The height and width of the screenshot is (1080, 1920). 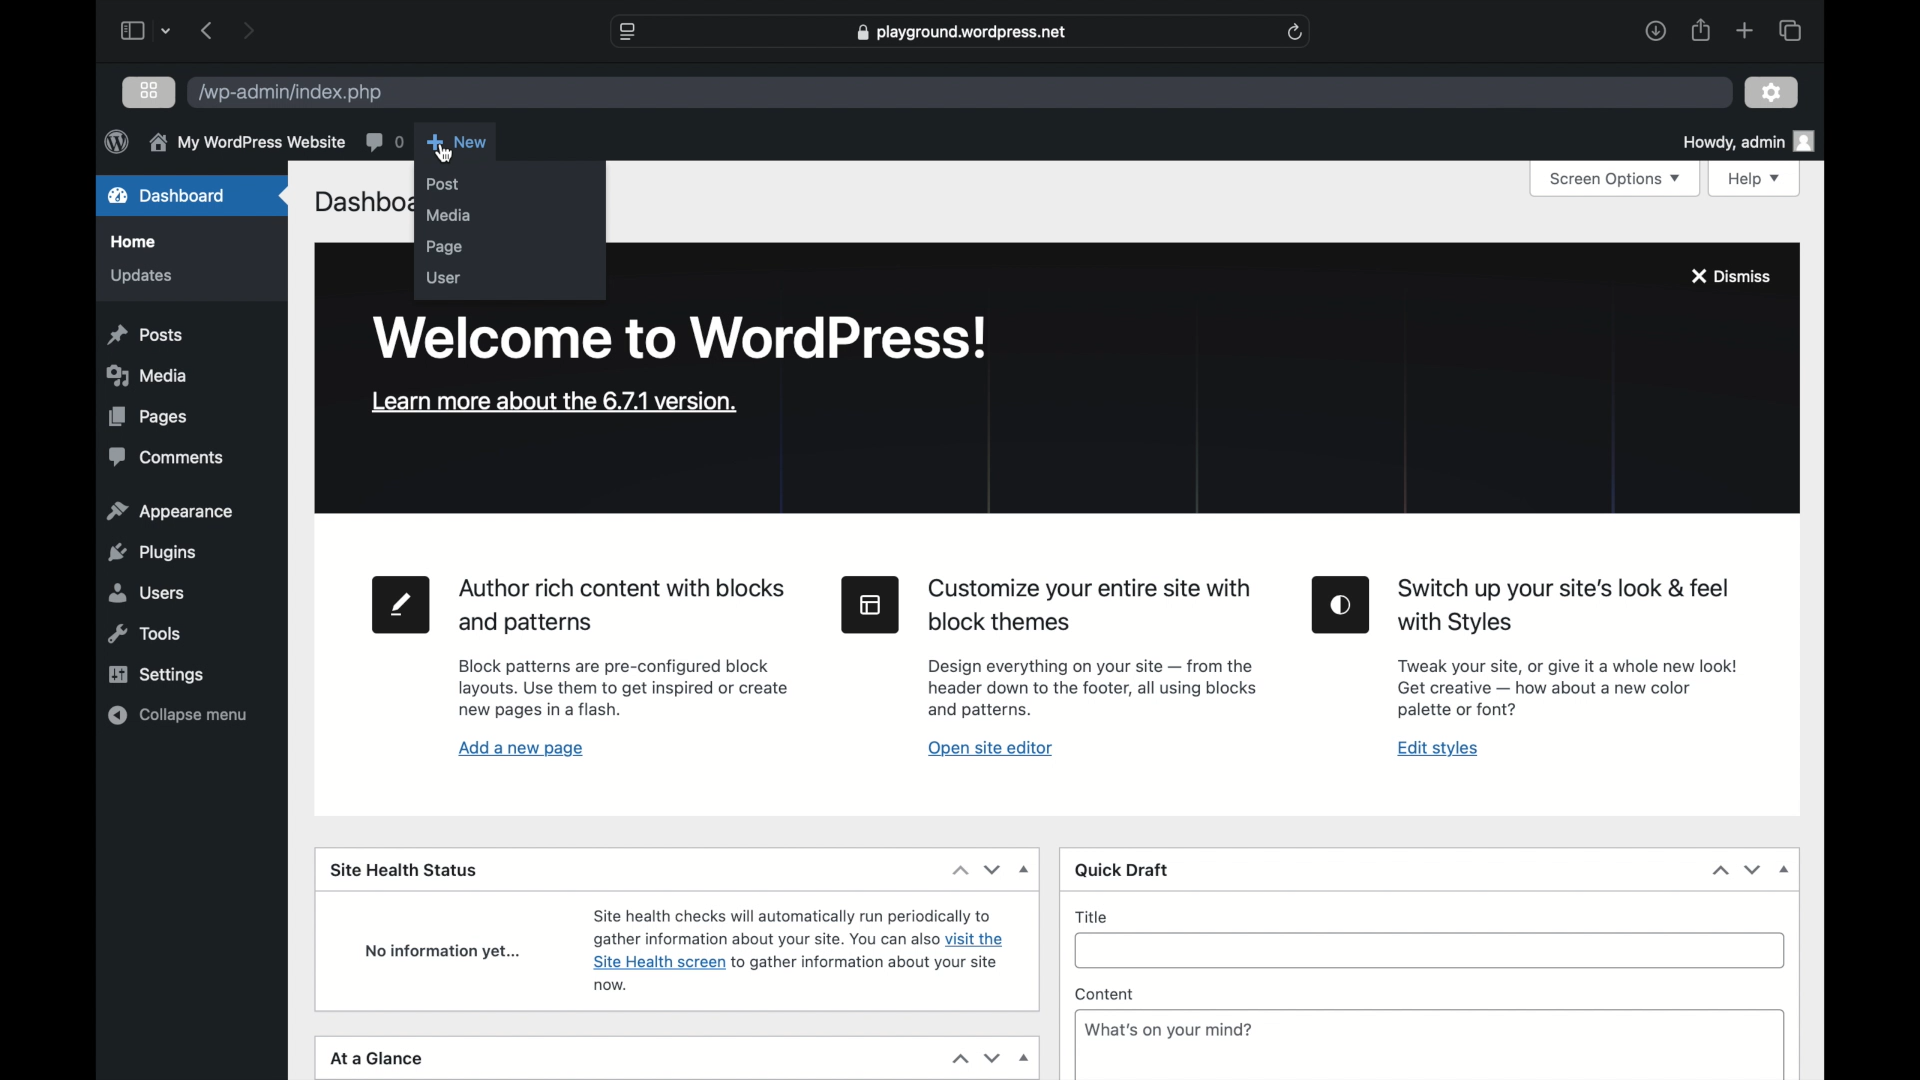 What do you see at coordinates (145, 633) in the screenshot?
I see `tools` at bounding box center [145, 633].